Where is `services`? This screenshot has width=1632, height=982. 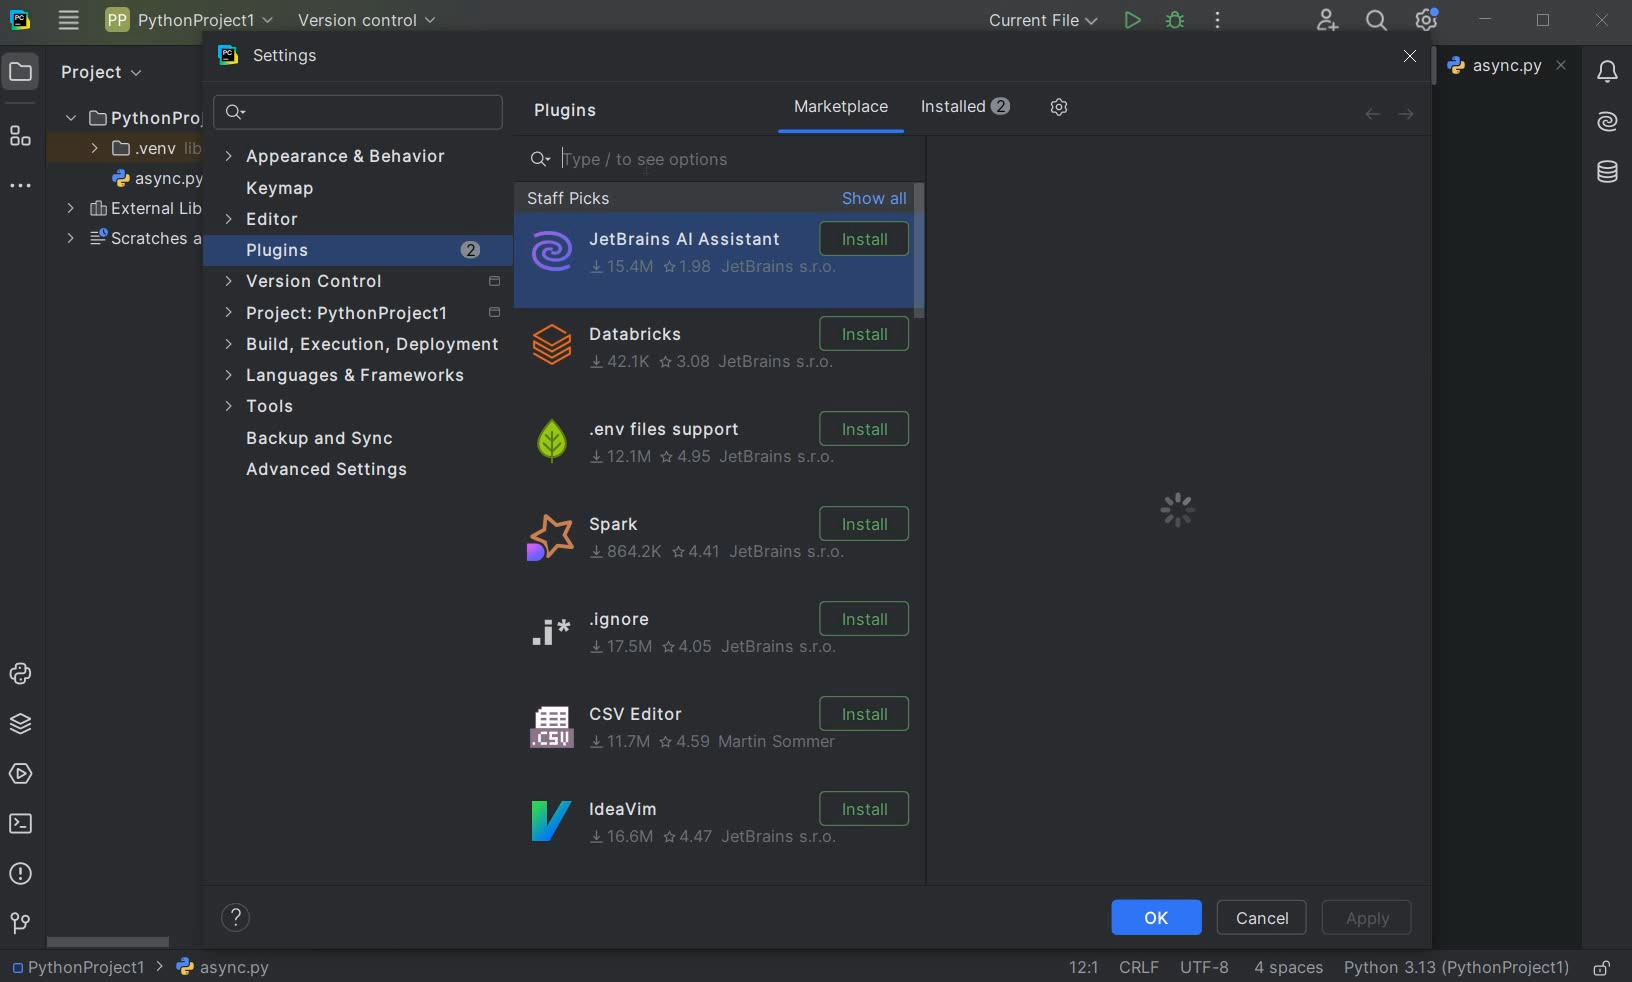 services is located at coordinates (20, 773).